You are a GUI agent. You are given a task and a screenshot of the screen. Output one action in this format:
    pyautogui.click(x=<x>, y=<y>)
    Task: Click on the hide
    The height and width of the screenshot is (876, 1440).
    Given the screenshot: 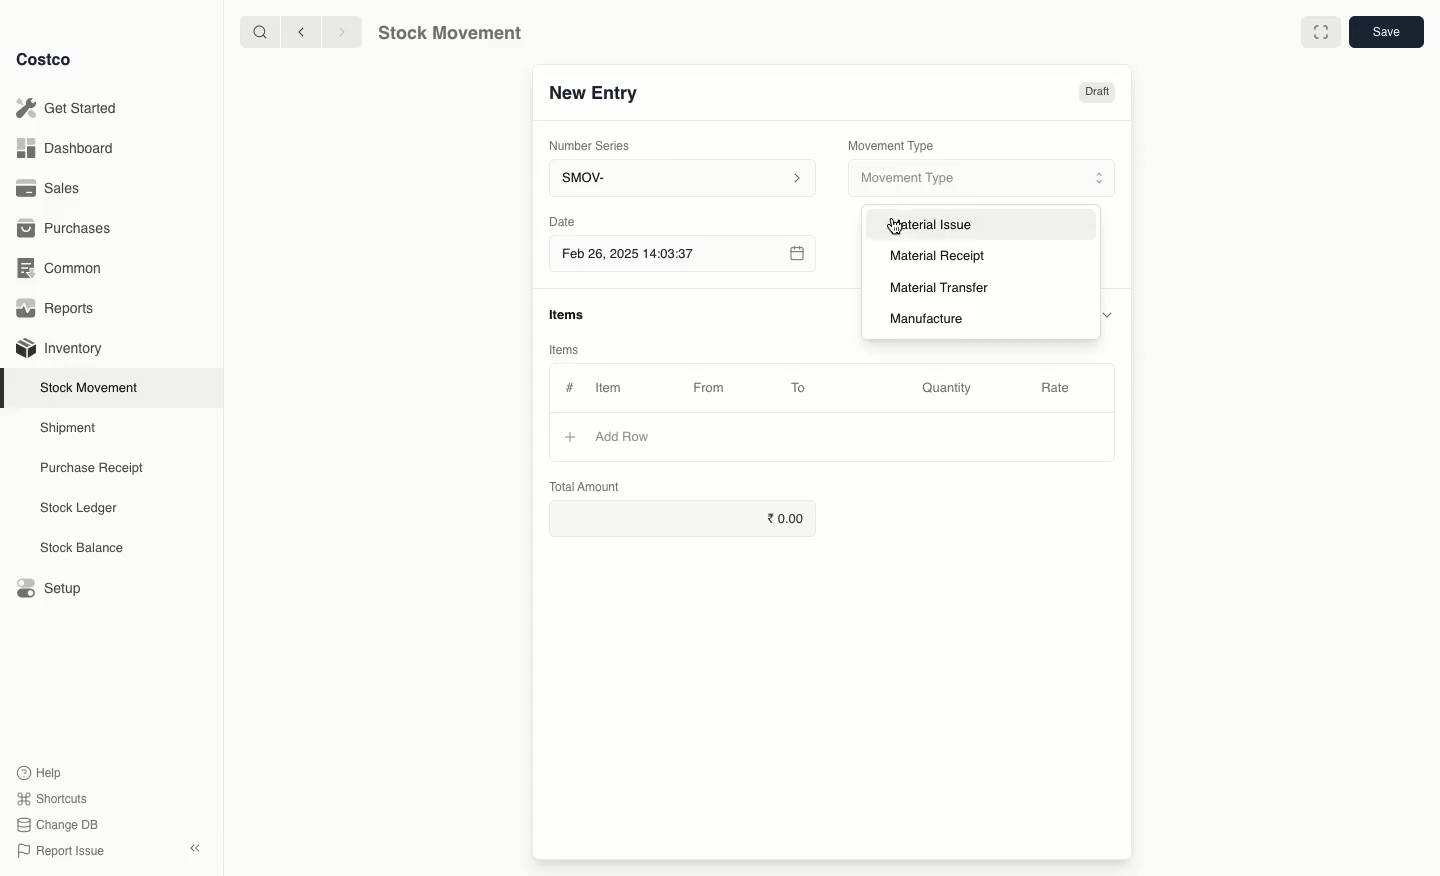 What is the action you would take?
    pyautogui.click(x=1110, y=313)
    